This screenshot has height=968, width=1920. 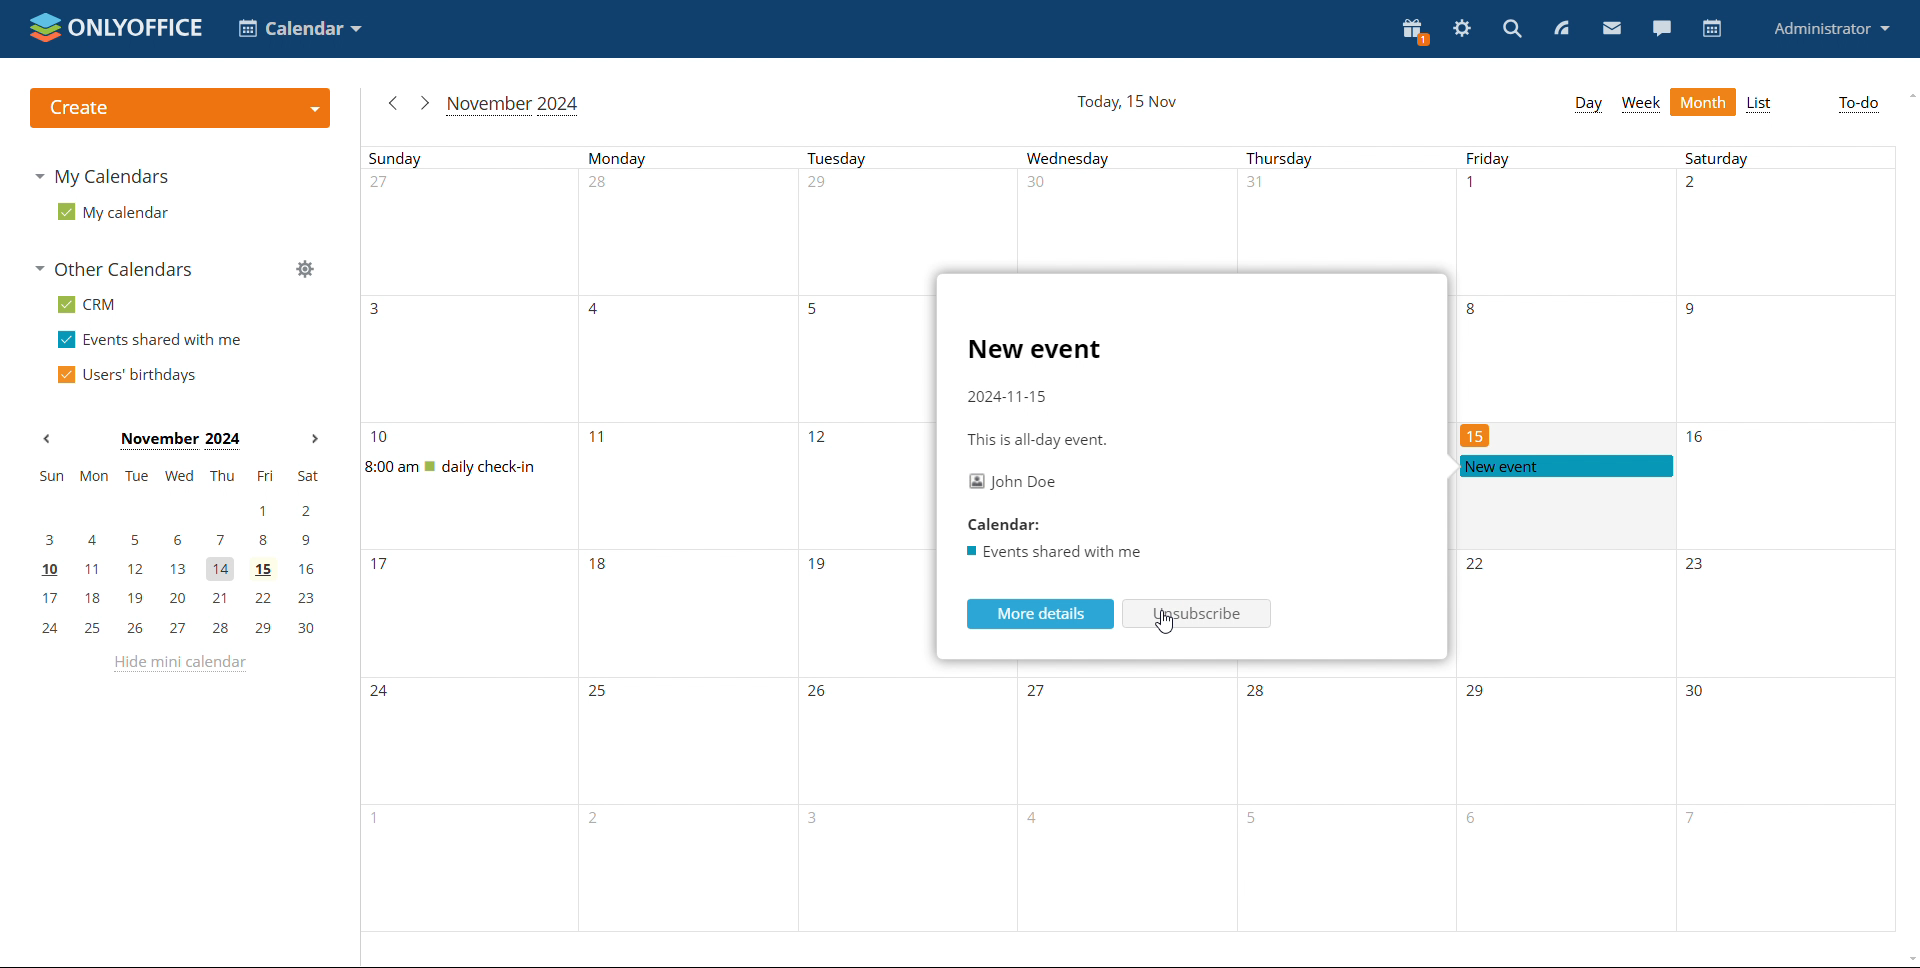 I want to click on day view, so click(x=1588, y=104).